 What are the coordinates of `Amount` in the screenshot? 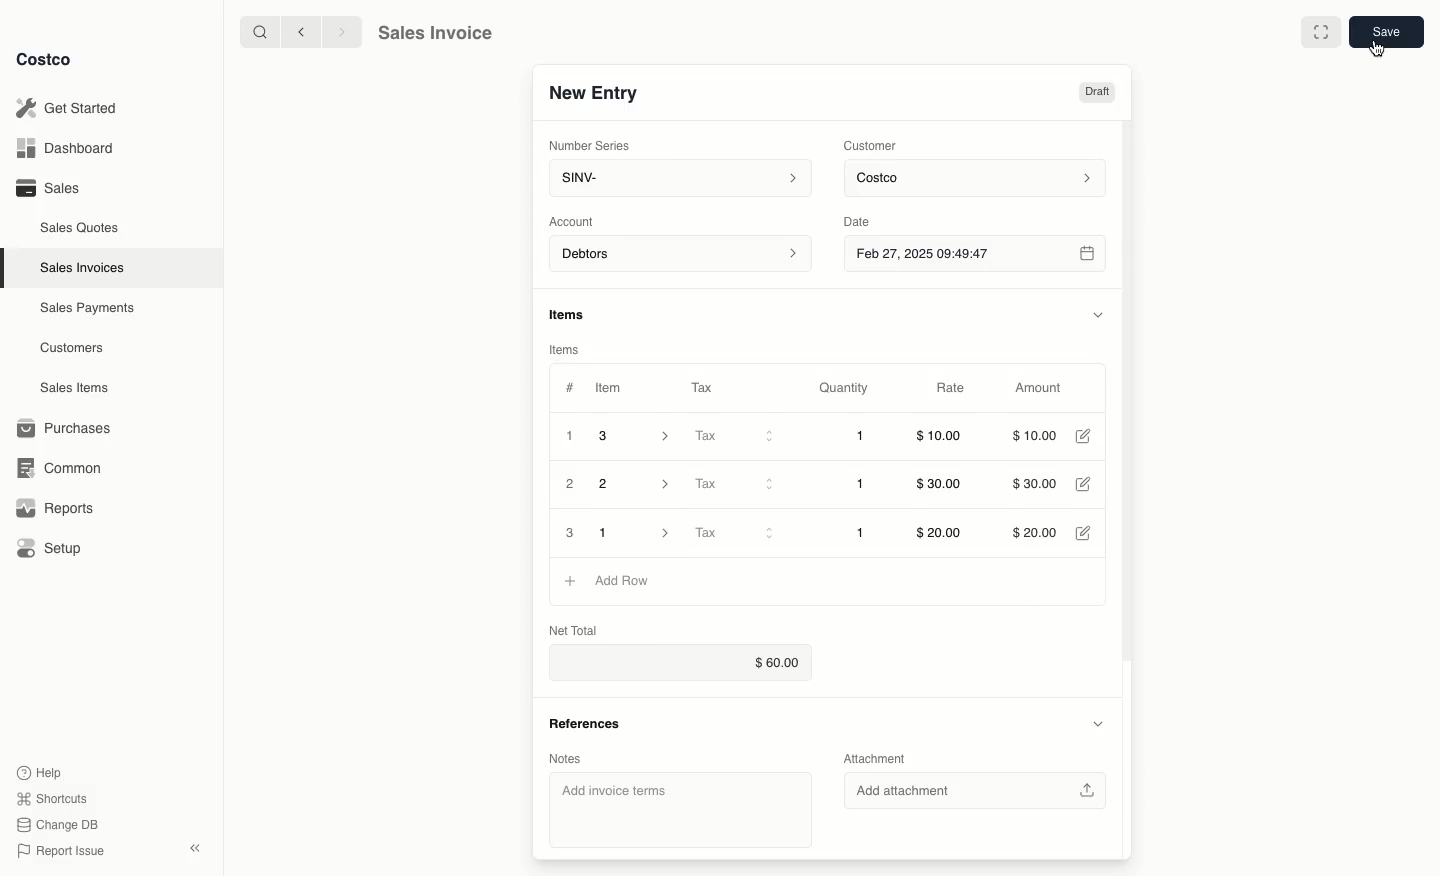 It's located at (1036, 389).